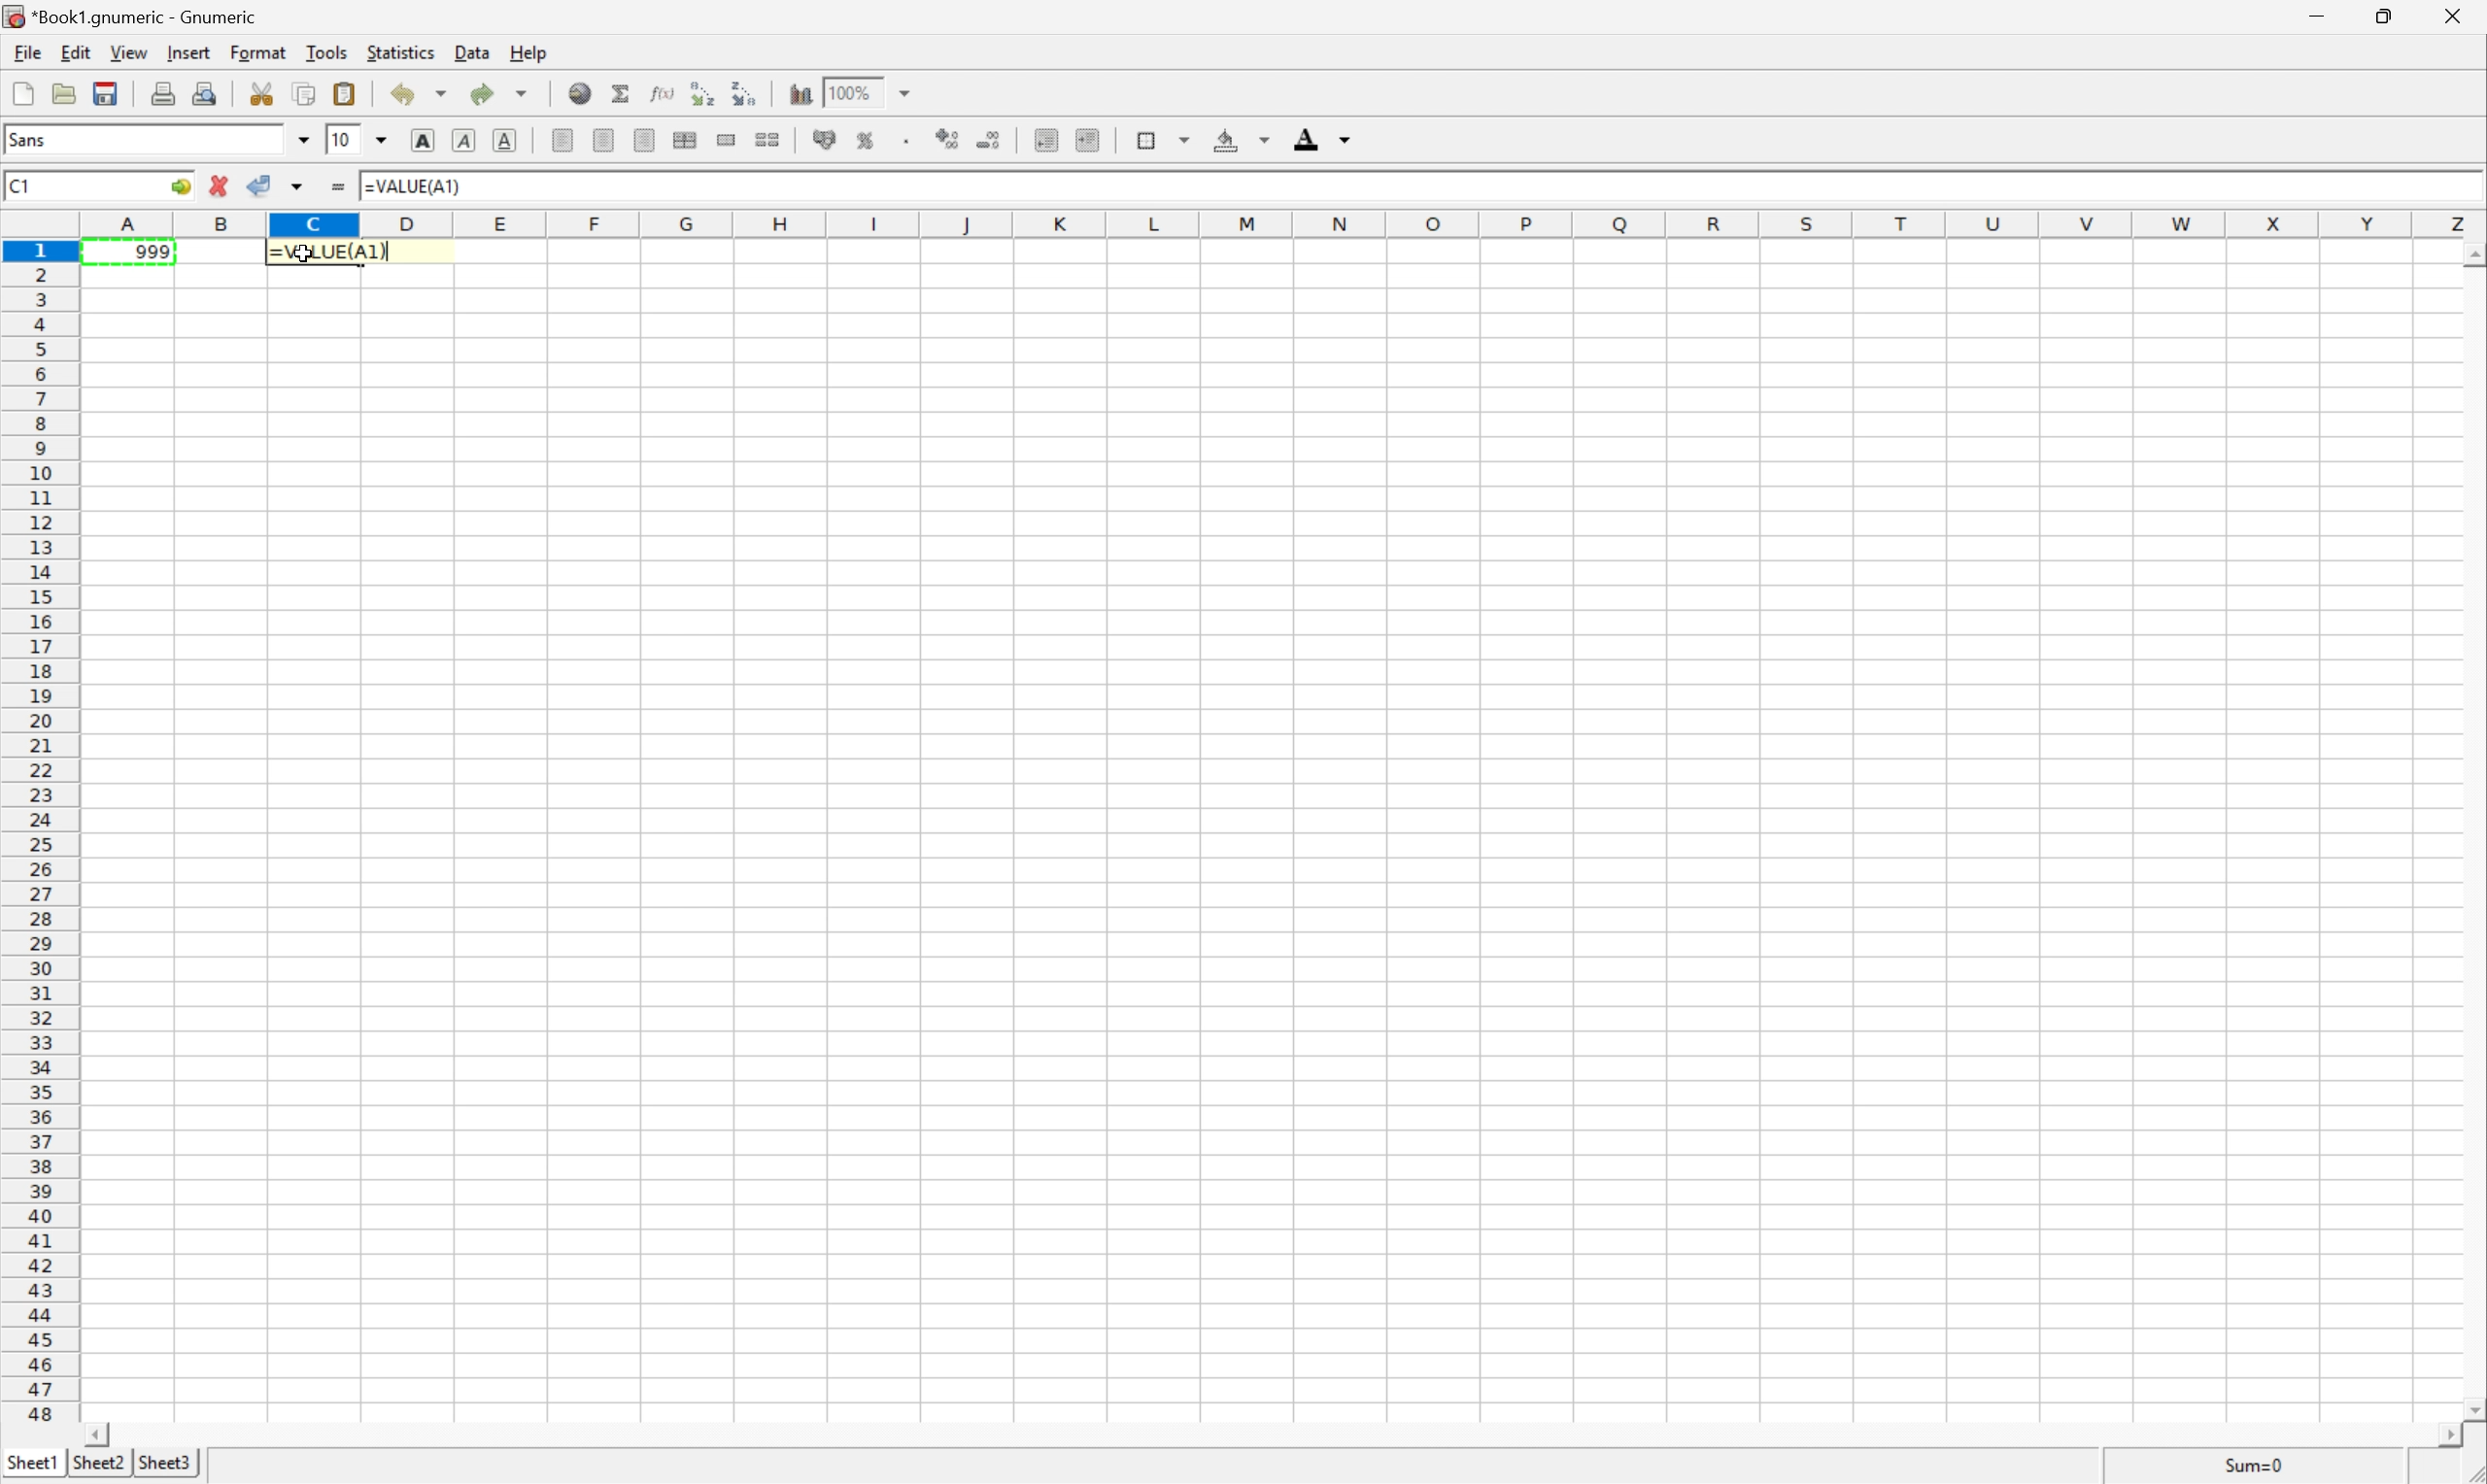 The width and height of the screenshot is (2487, 1484). I want to click on Cells, so click(1276, 853).